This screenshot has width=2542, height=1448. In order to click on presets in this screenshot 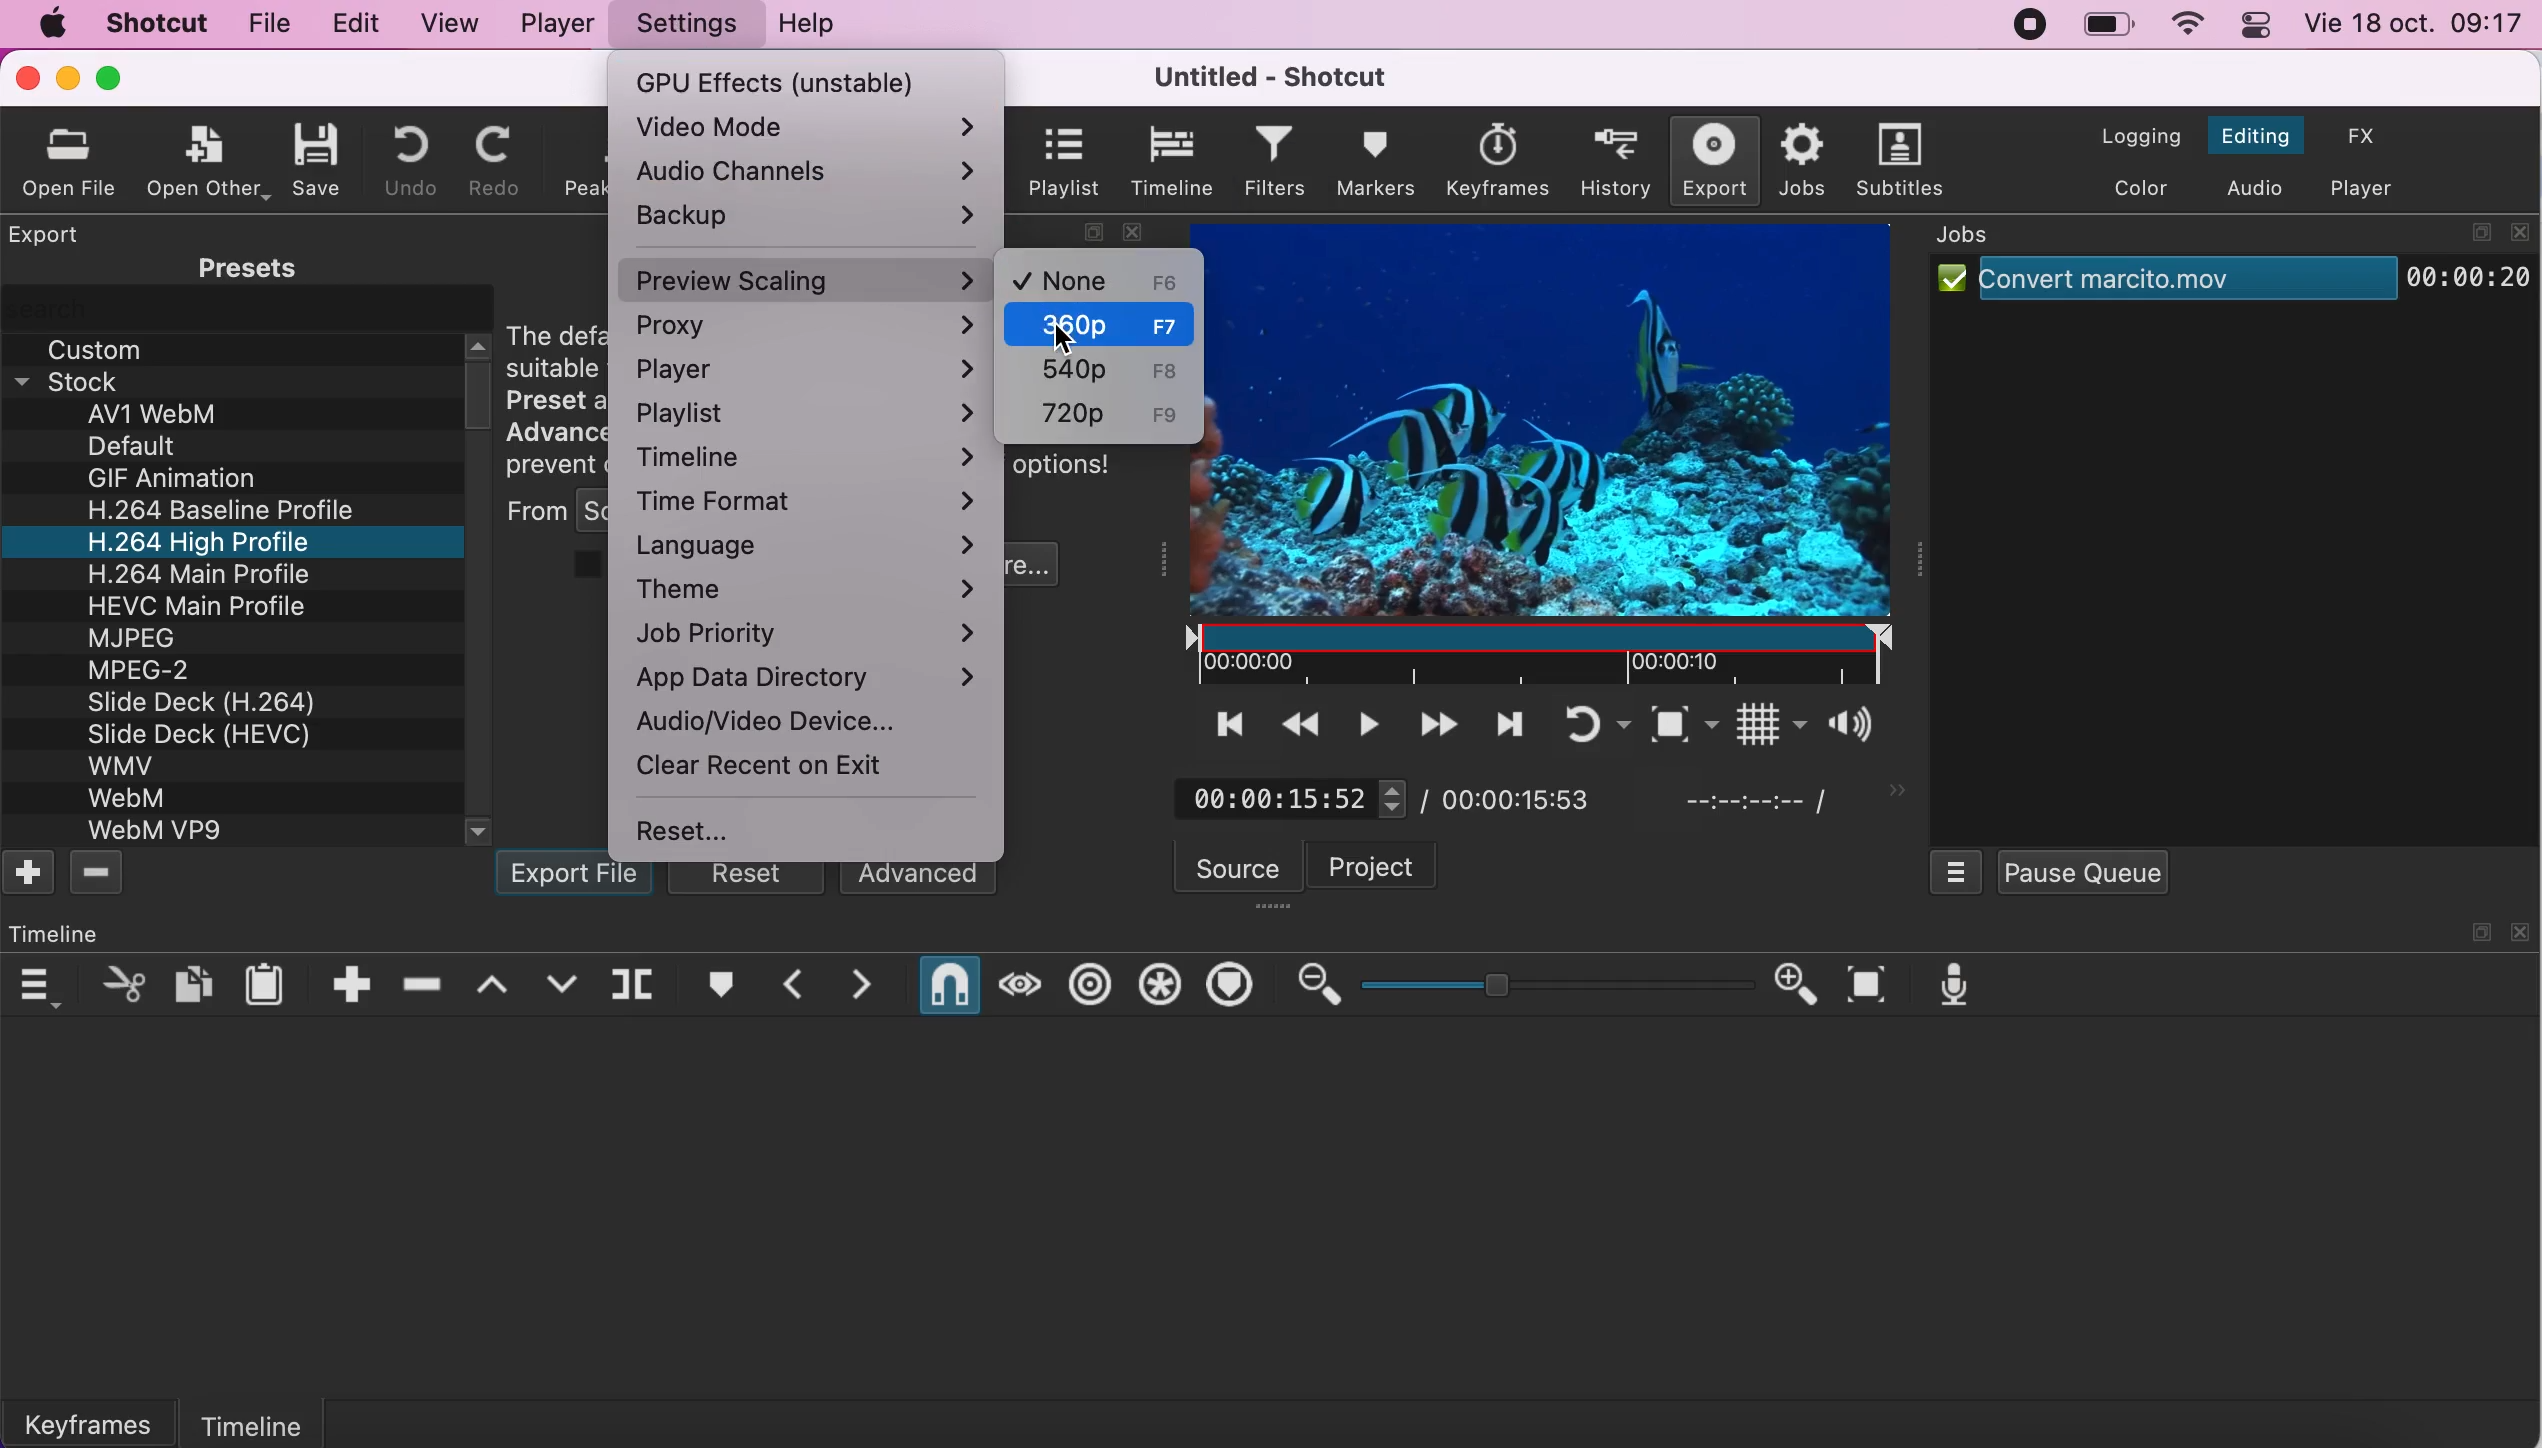, I will do `click(235, 267)`.